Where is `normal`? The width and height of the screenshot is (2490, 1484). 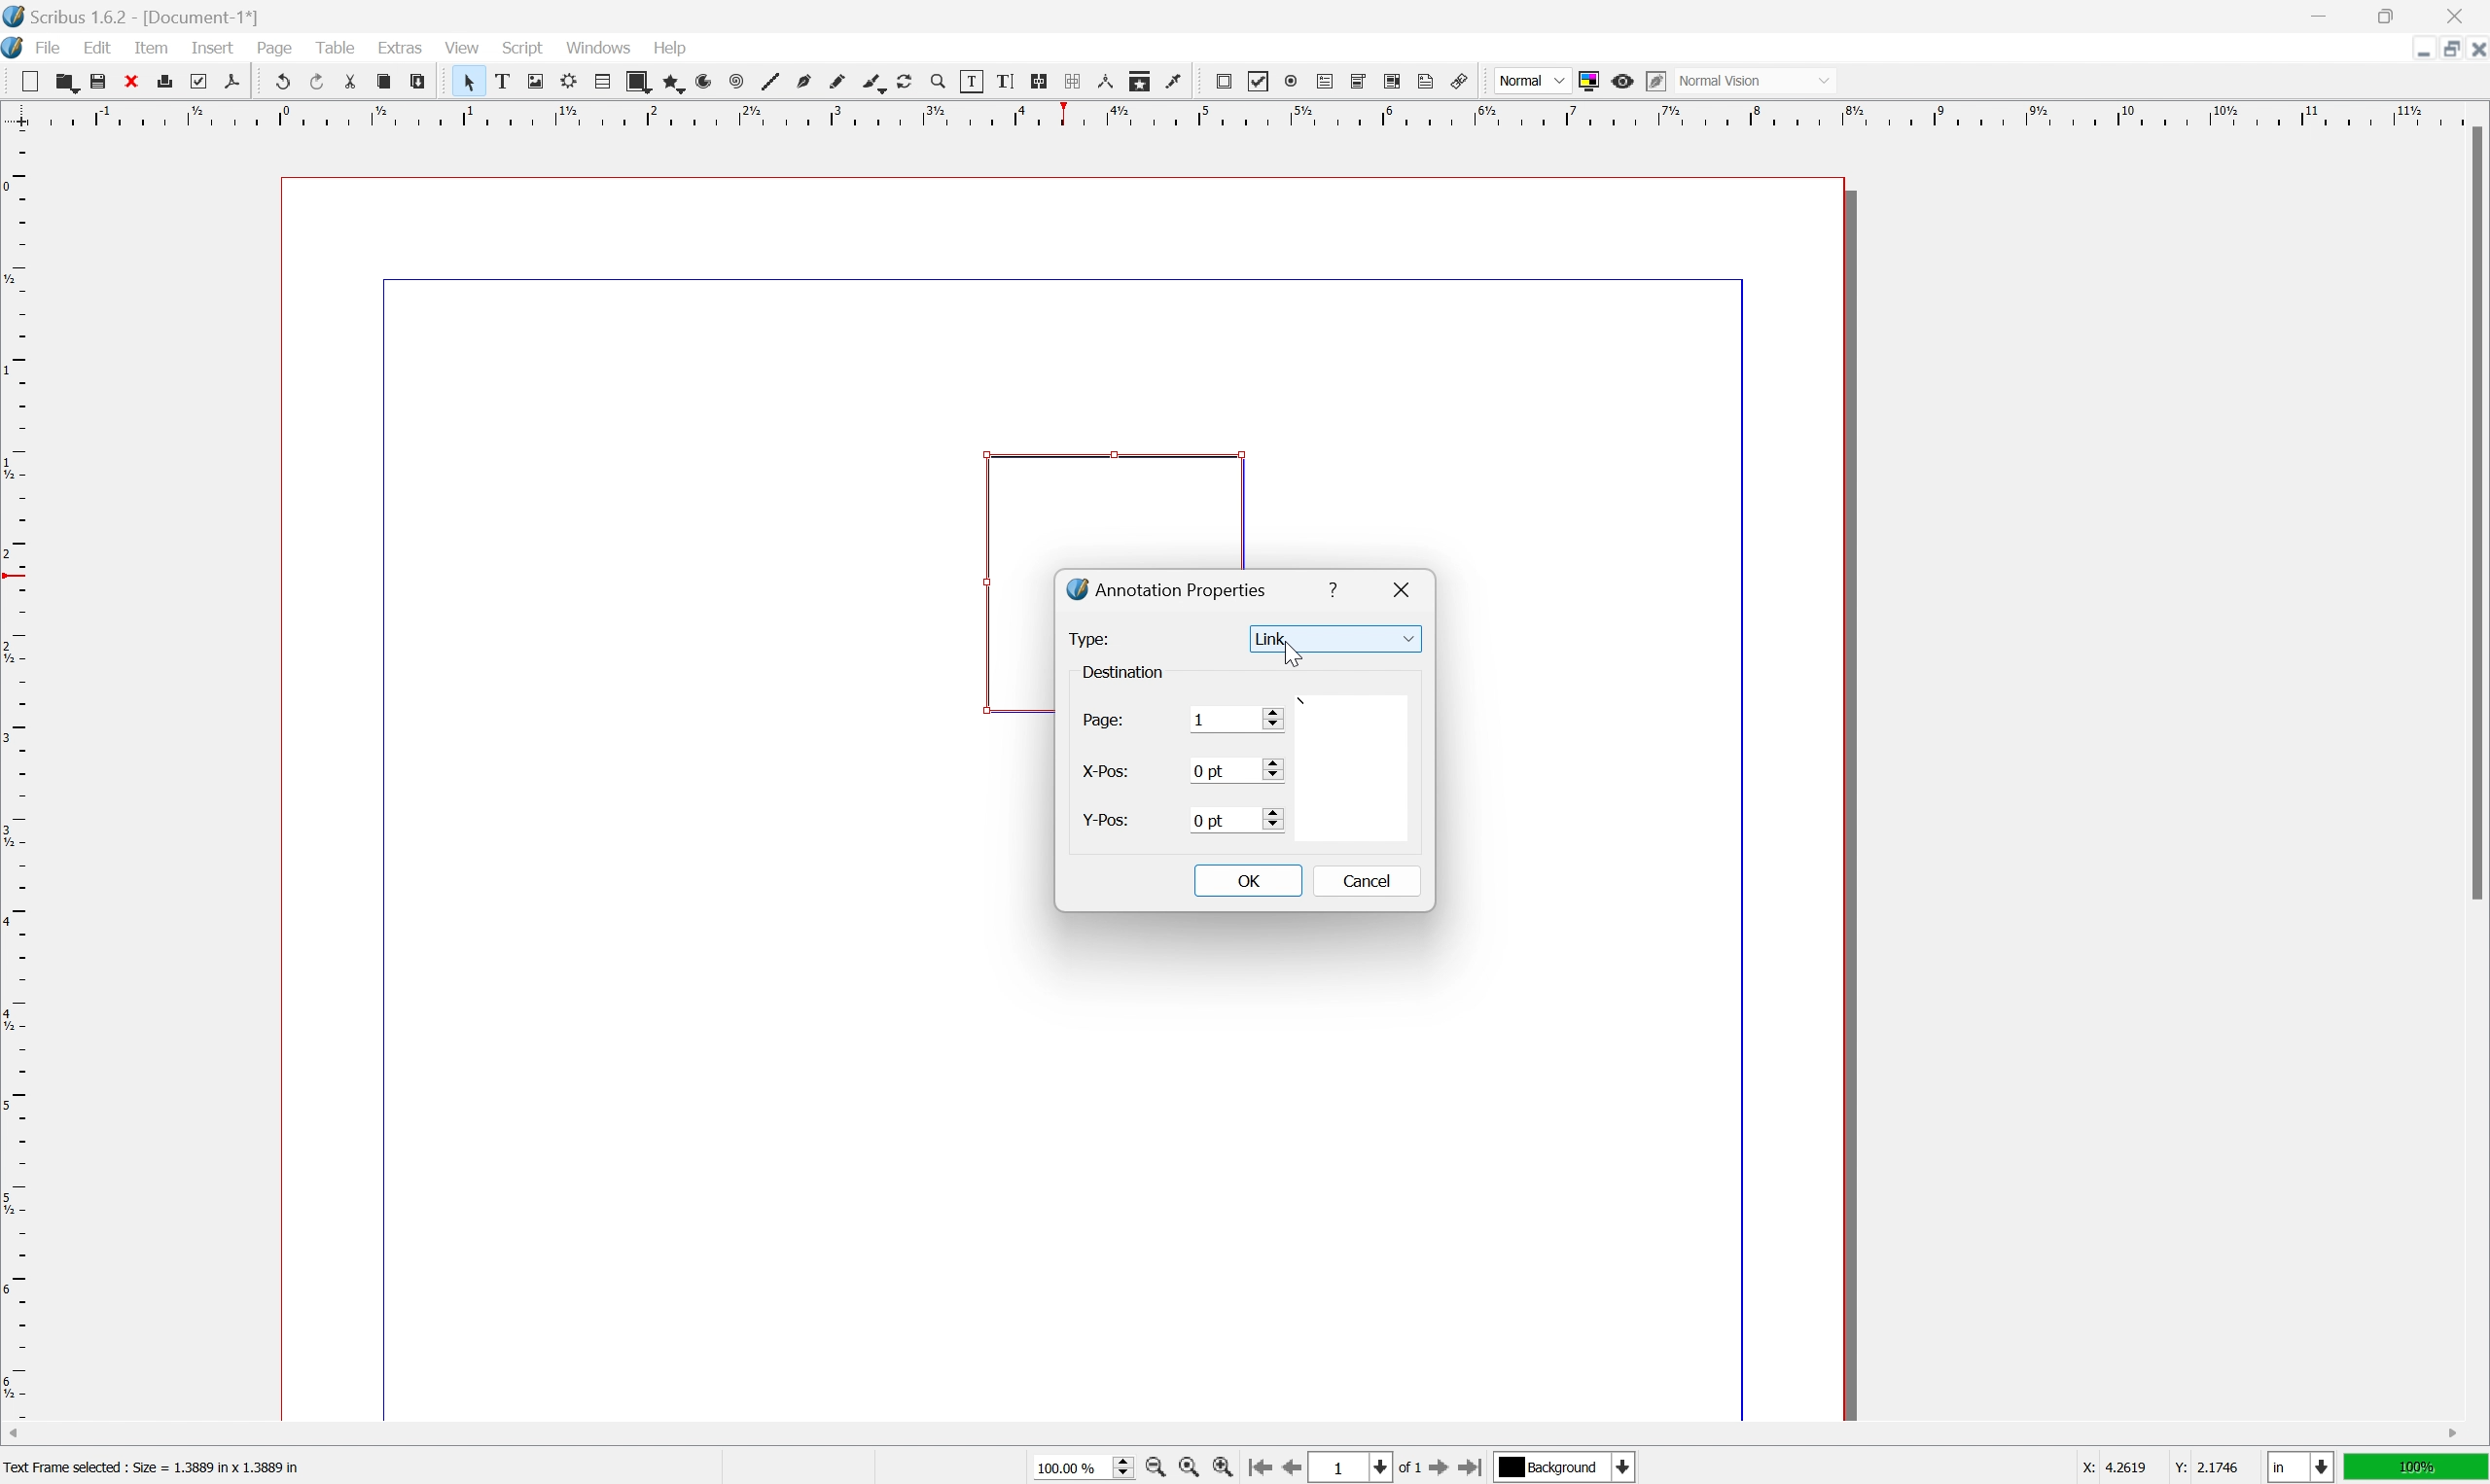 normal is located at coordinates (1531, 78).